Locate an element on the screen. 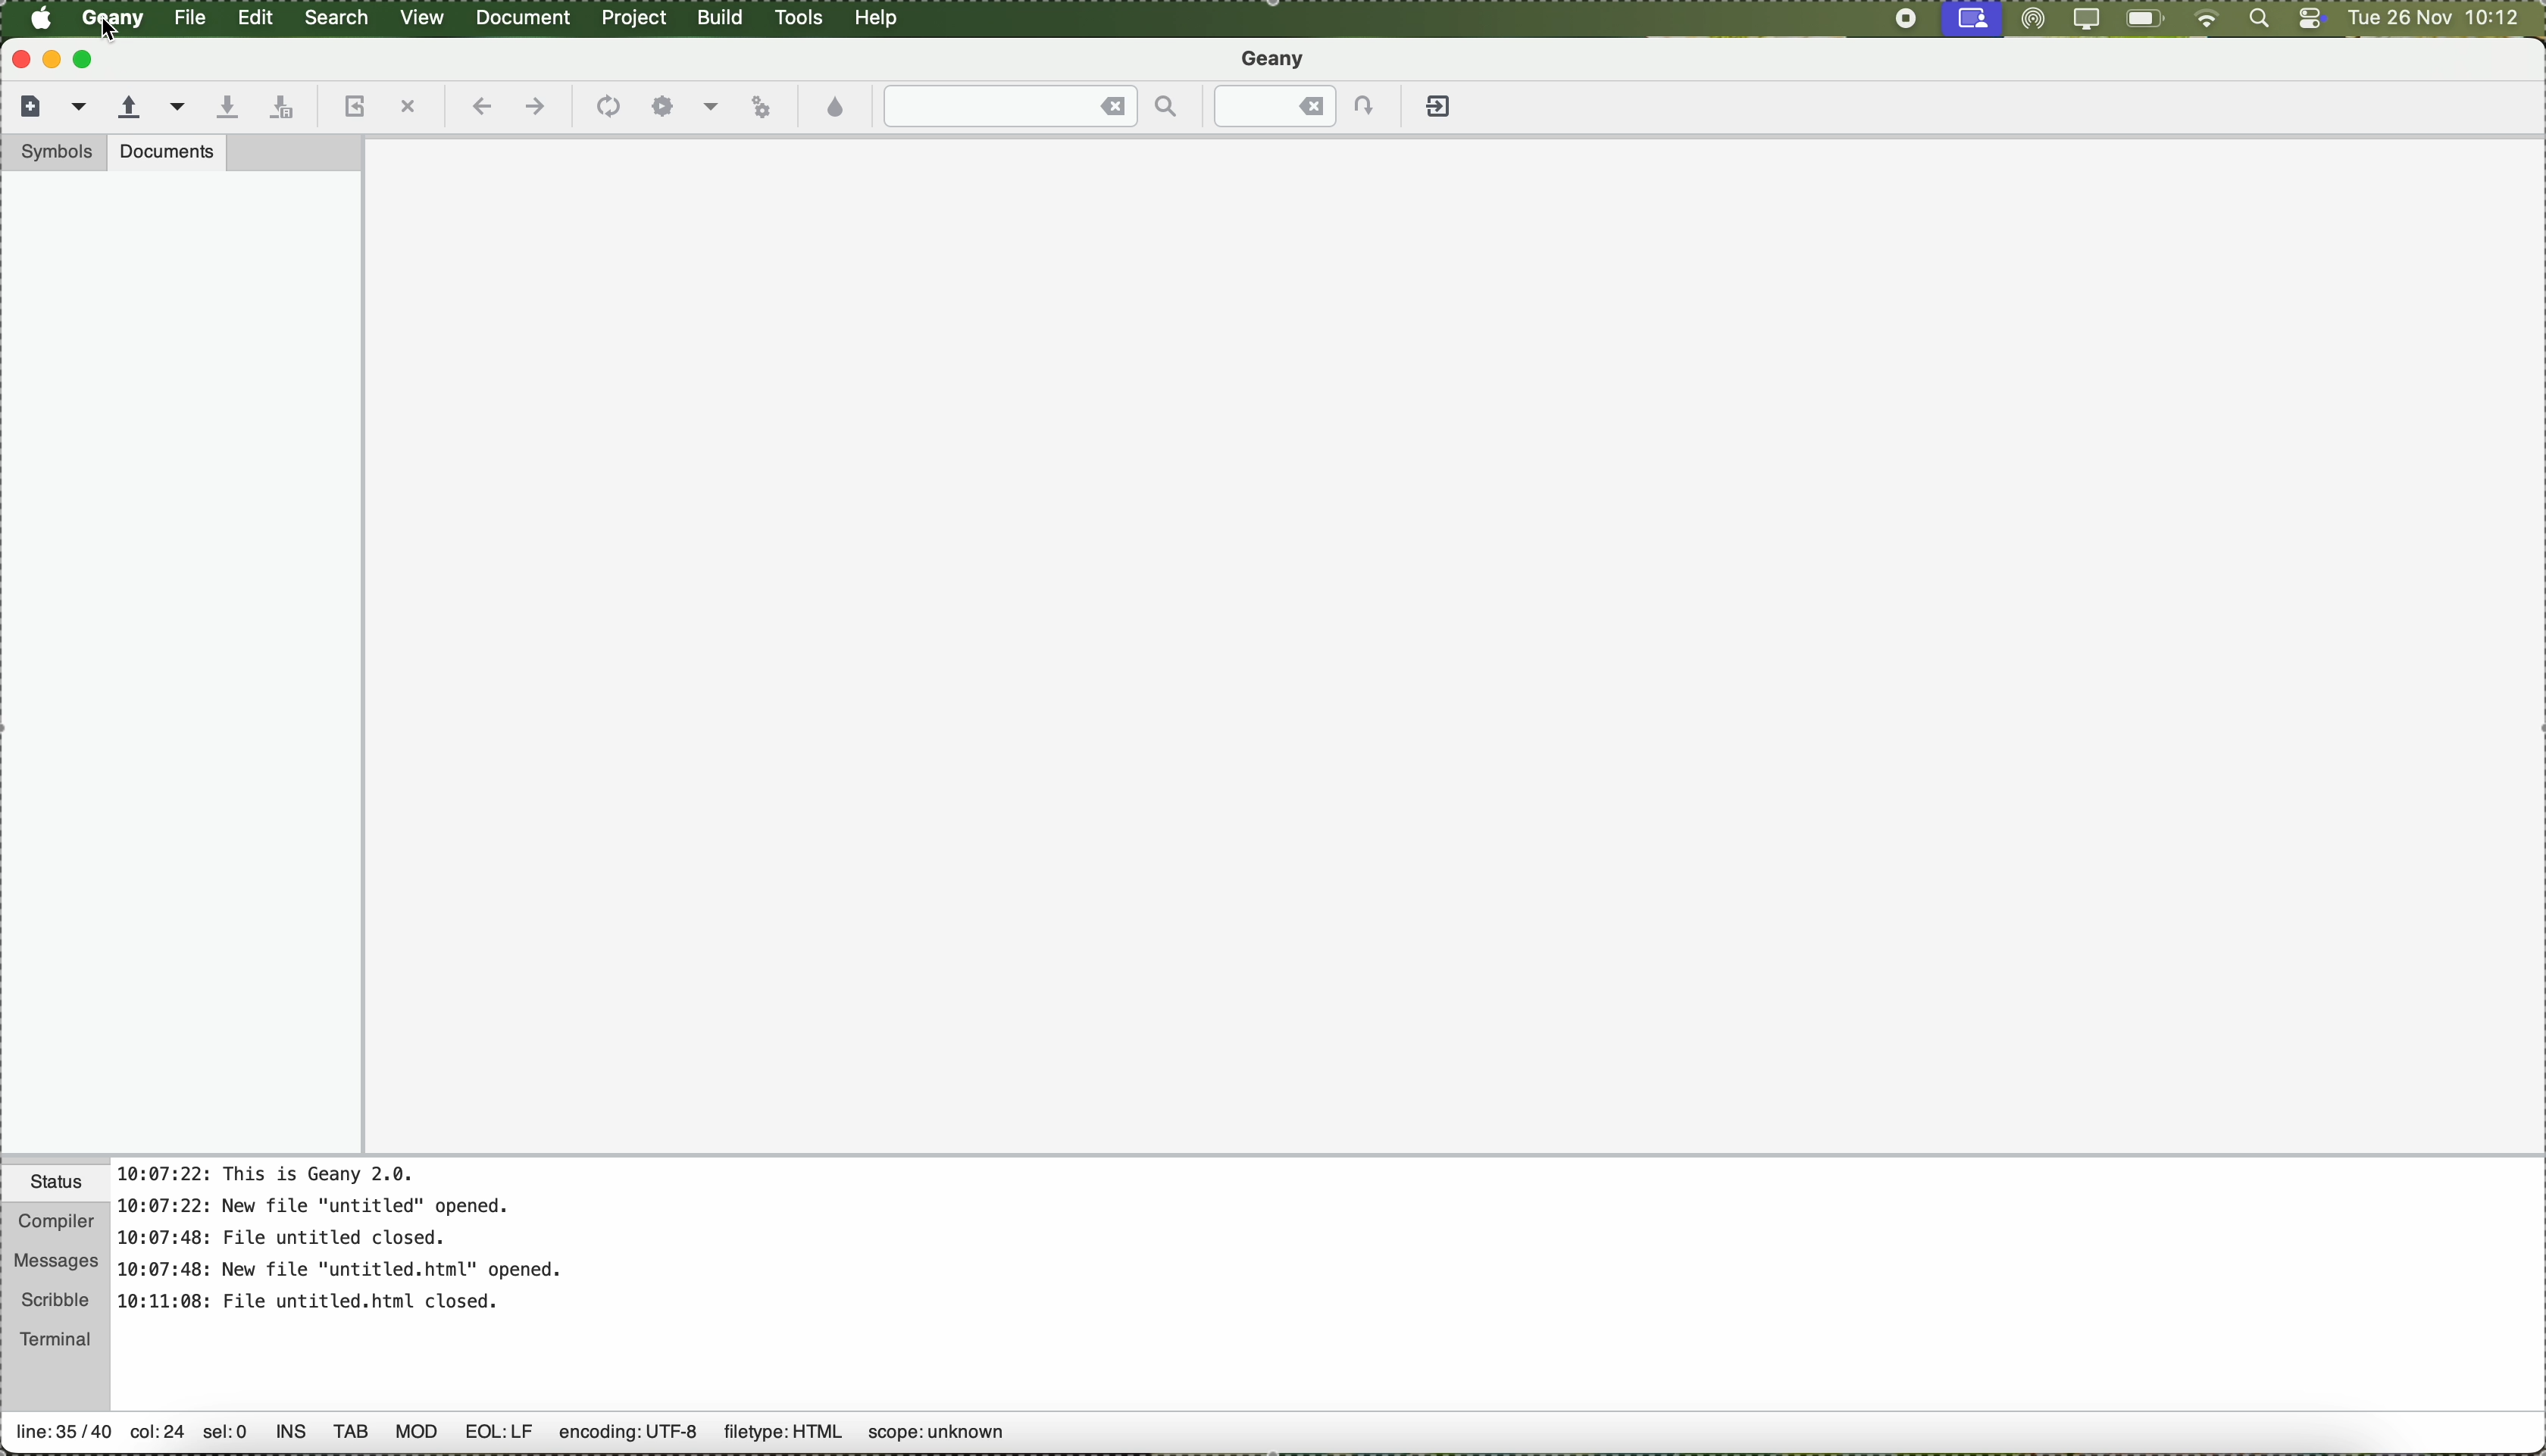 This screenshot has height=1456, width=2546. spotlight search is located at coordinates (2253, 22).